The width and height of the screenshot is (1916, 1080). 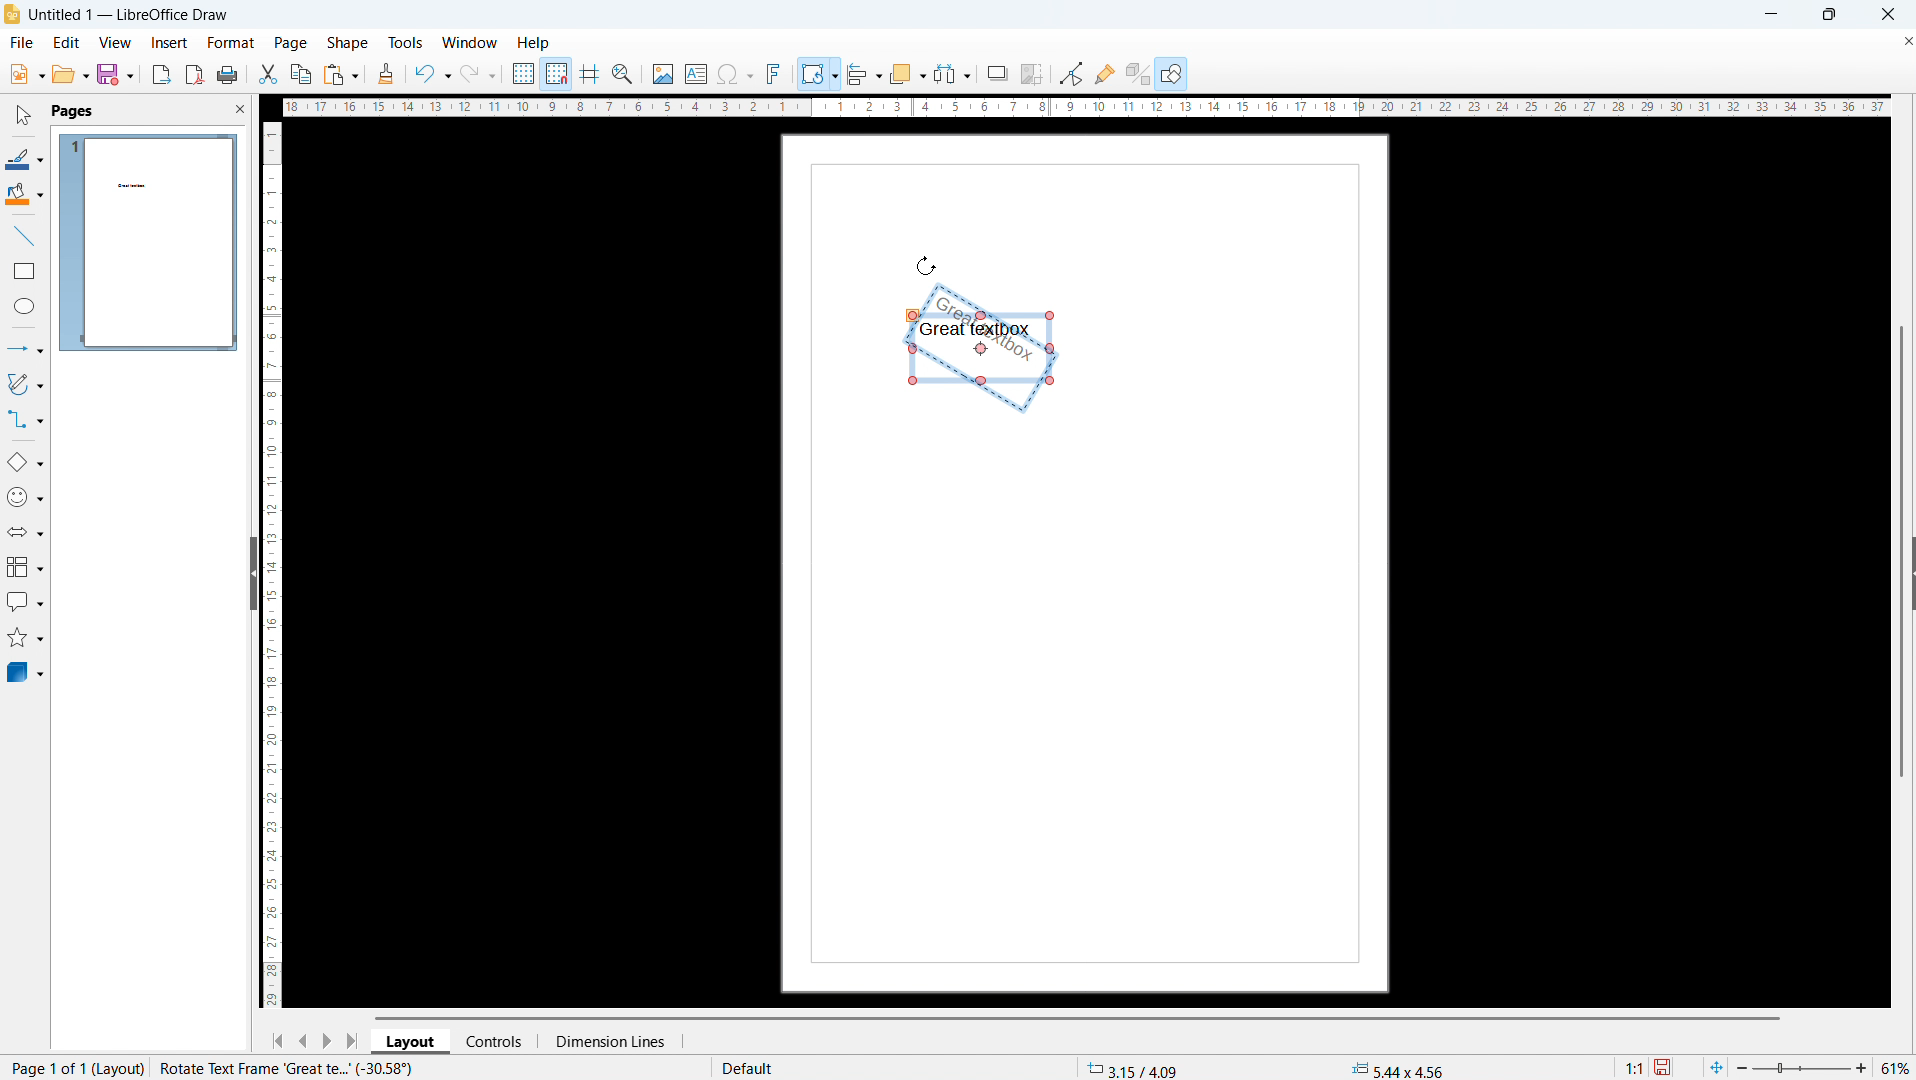 What do you see at coordinates (25, 157) in the screenshot?
I see `line color` at bounding box center [25, 157].